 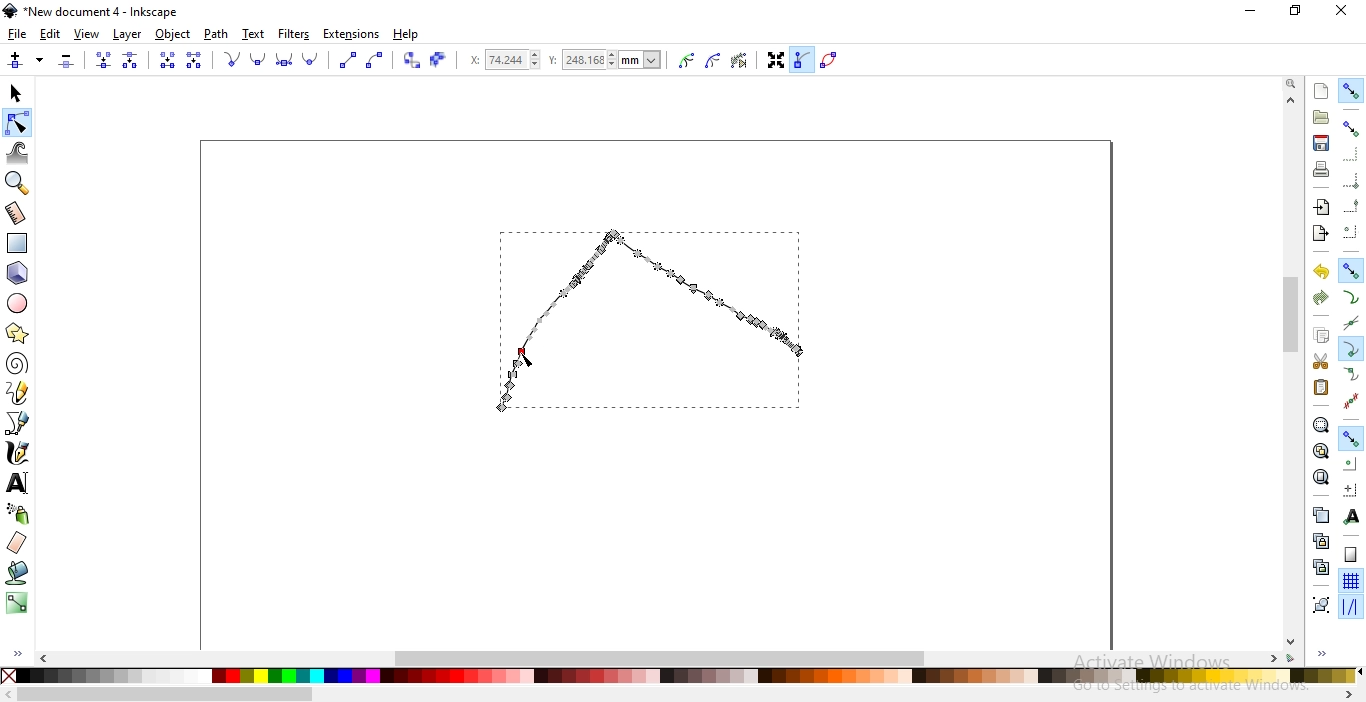 I want to click on create a clone, so click(x=1320, y=540).